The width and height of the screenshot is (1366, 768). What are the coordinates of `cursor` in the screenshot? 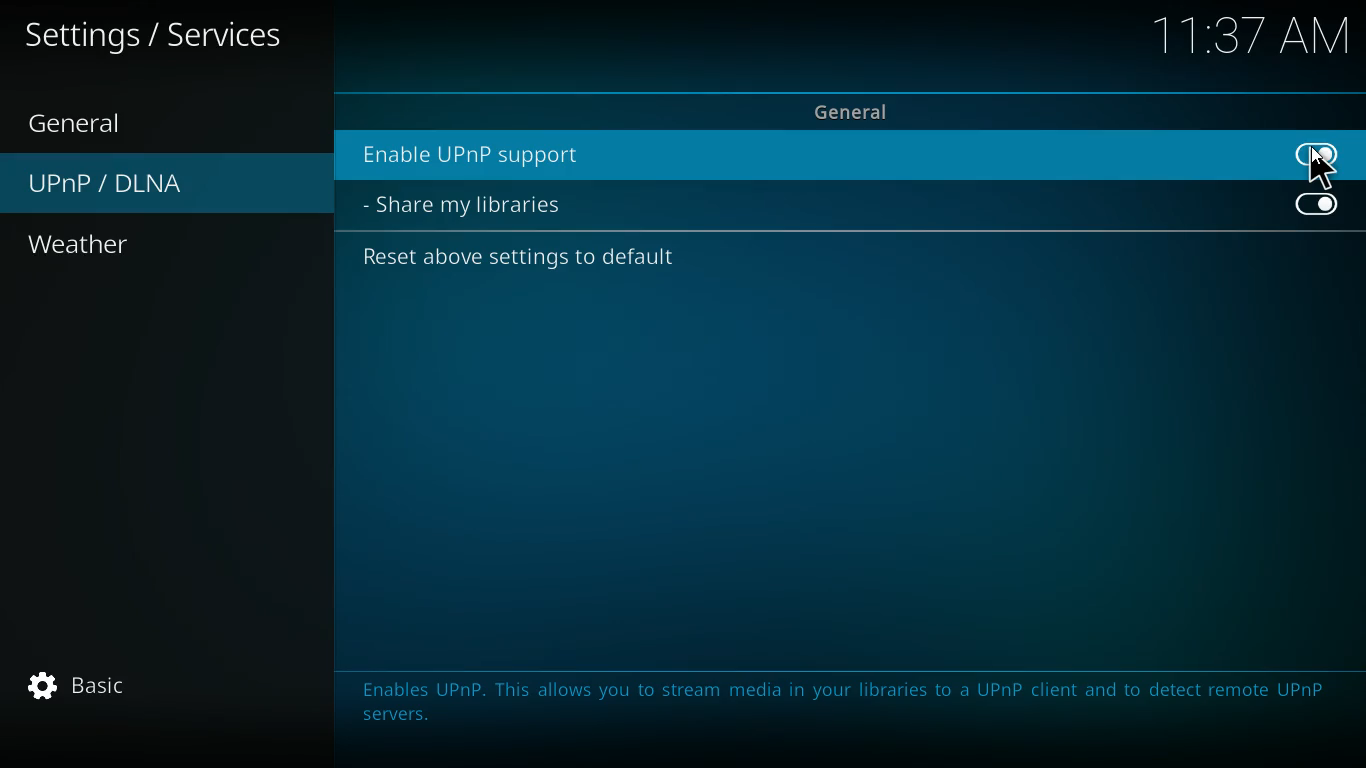 It's located at (1320, 167).